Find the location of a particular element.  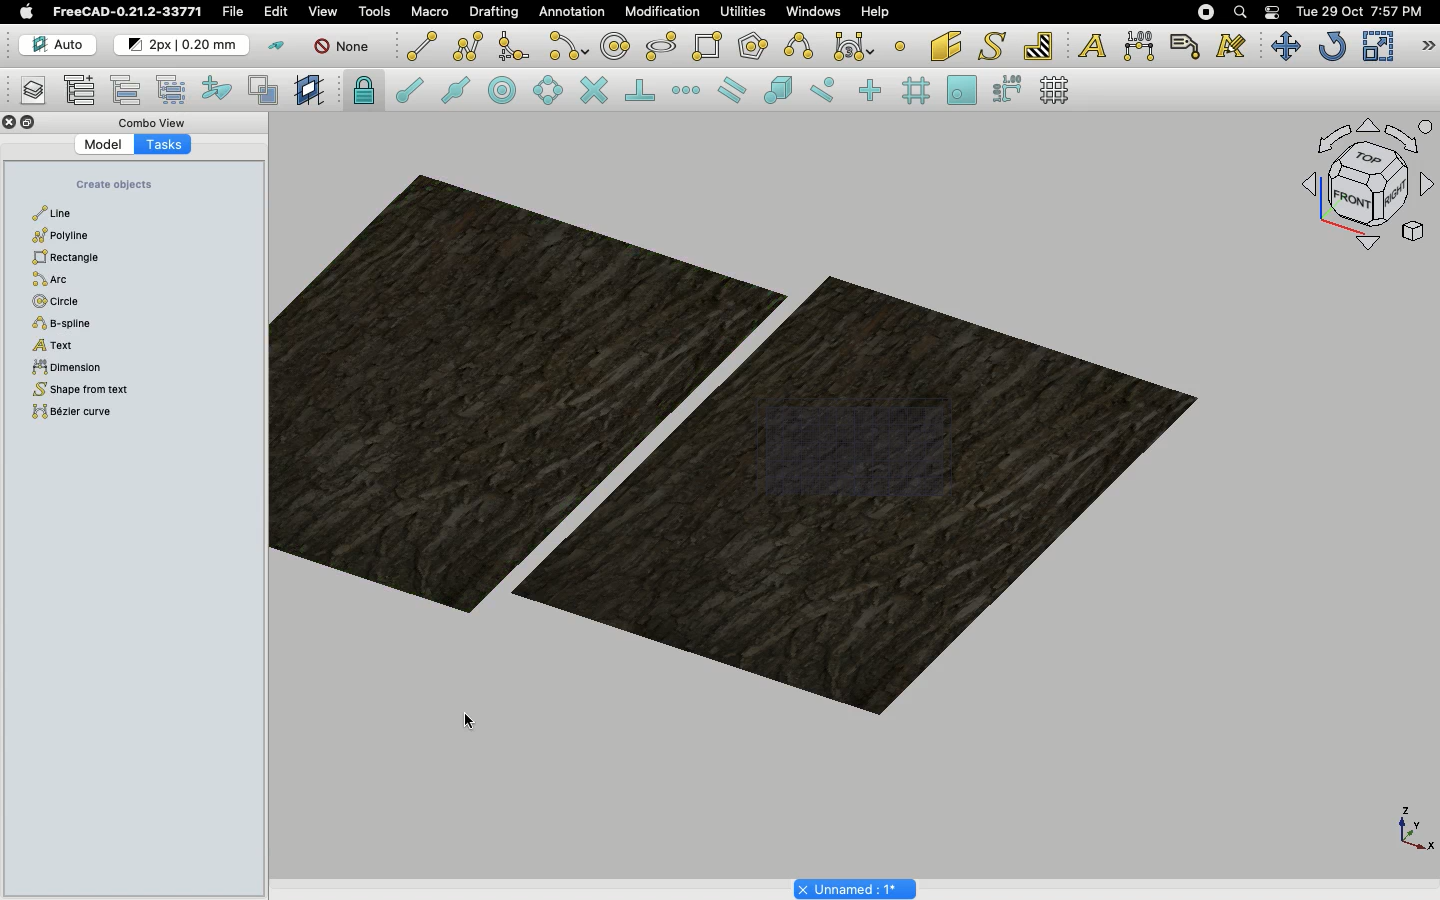

Blazer curve is located at coordinates (86, 415).